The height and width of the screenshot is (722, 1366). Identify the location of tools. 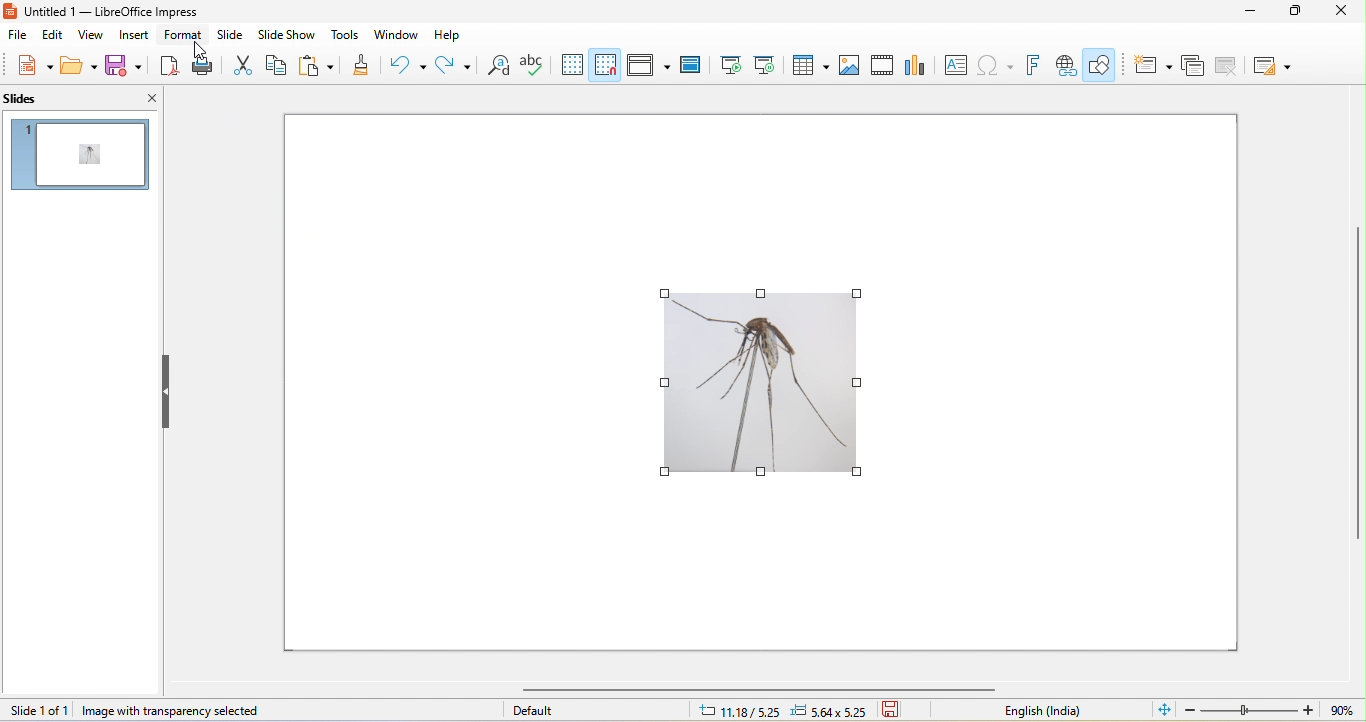
(344, 36).